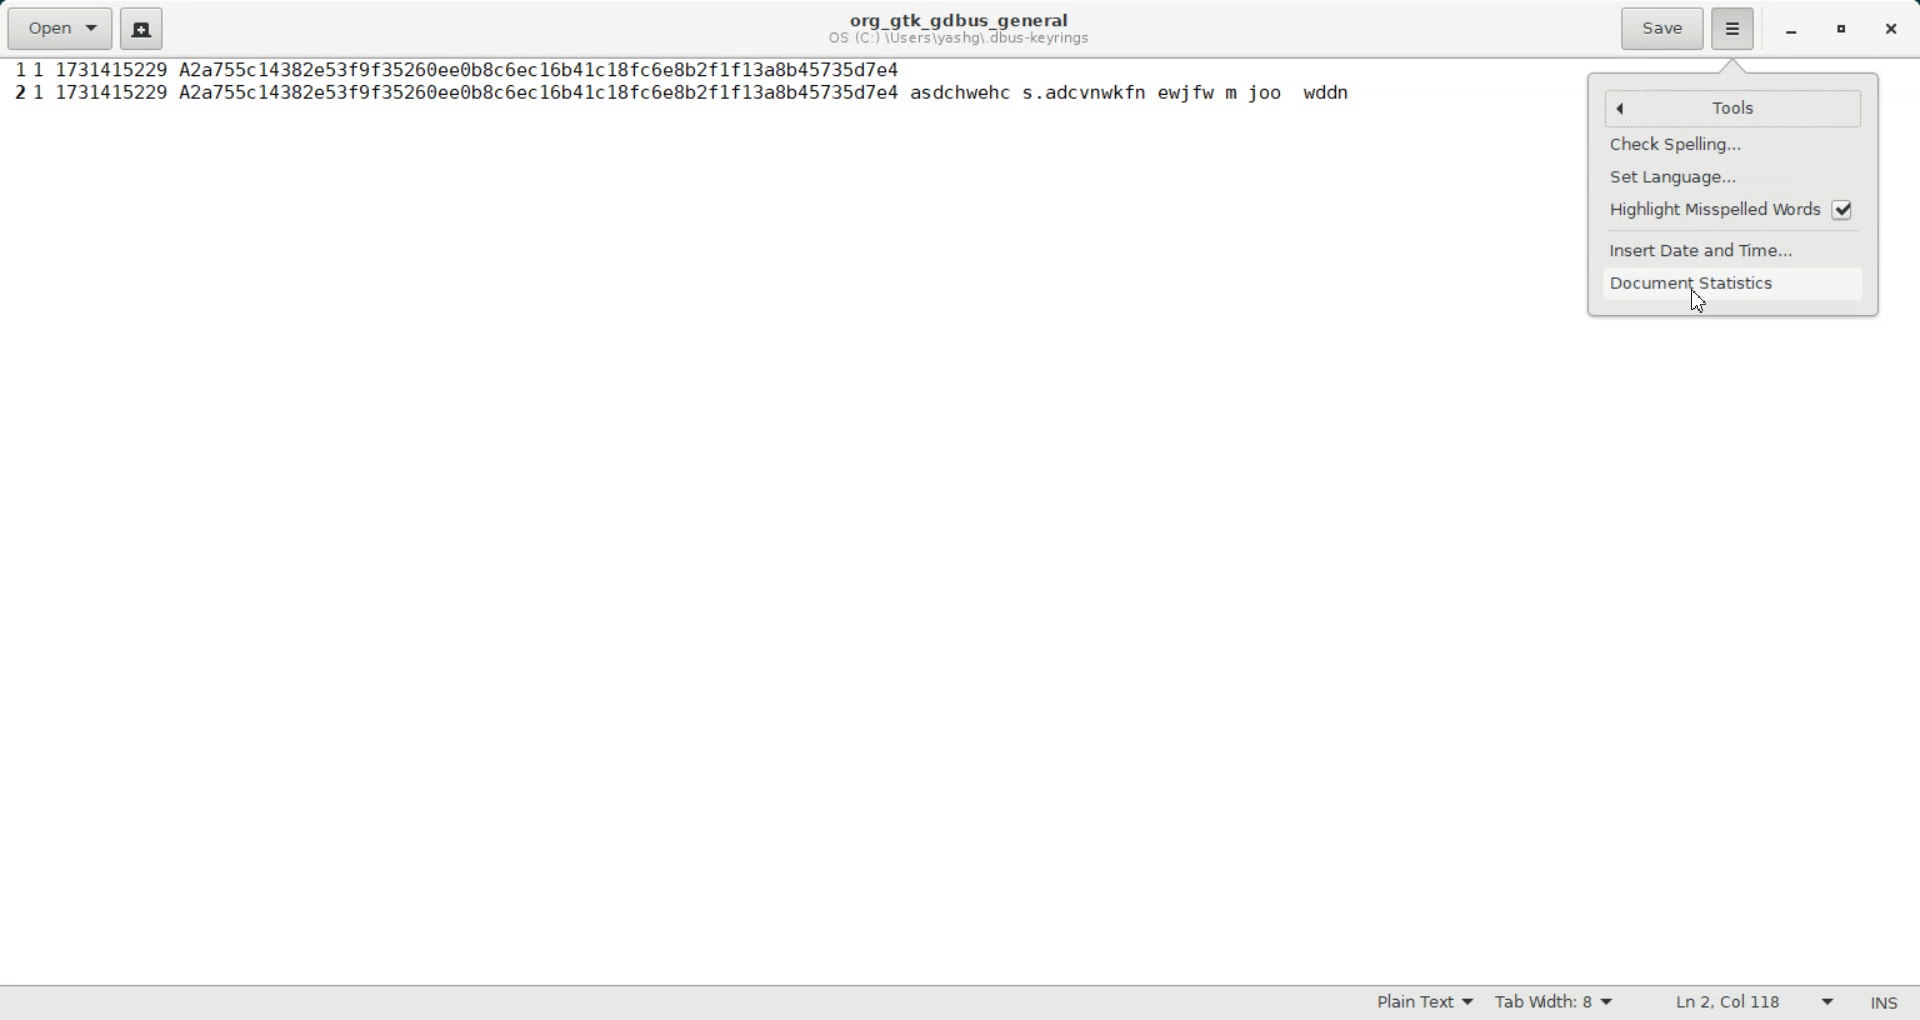 The width and height of the screenshot is (1920, 1020). What do you see at coordinates (1735, 175) in the screenshot?
I see `Set Language` at bounding box center [1735, 175].